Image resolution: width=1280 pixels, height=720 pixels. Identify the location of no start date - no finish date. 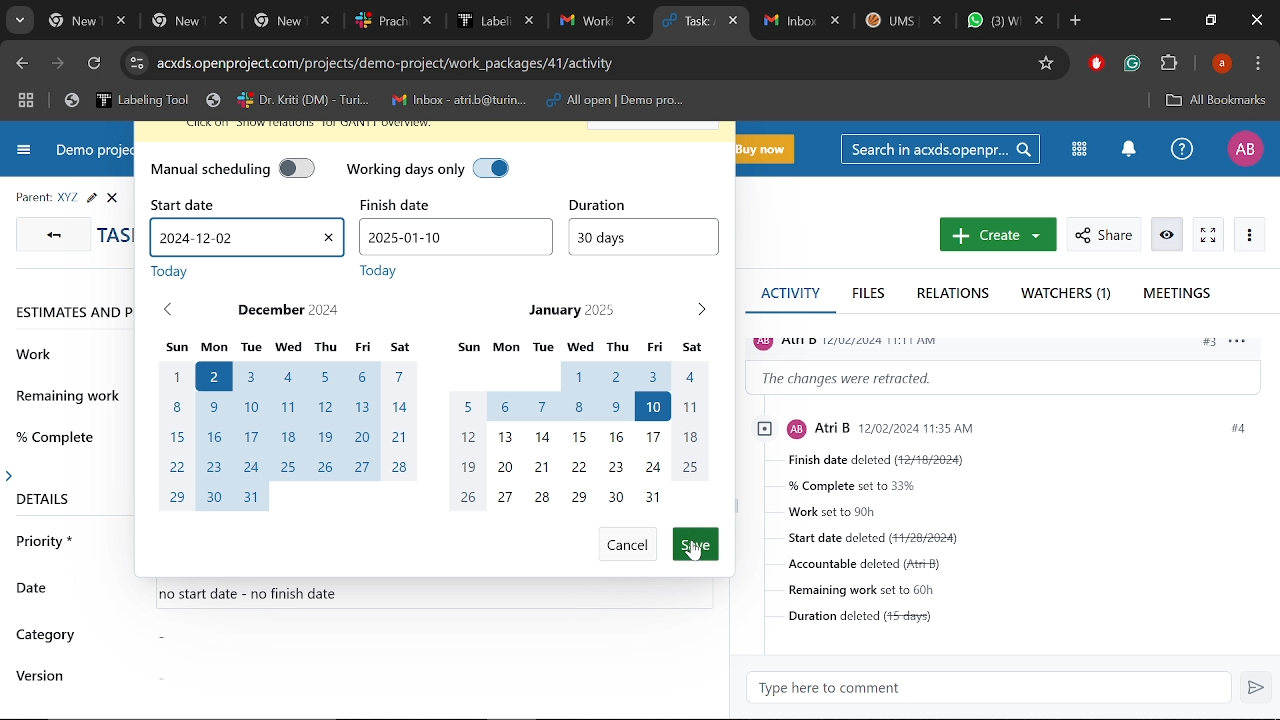
(266, 593).